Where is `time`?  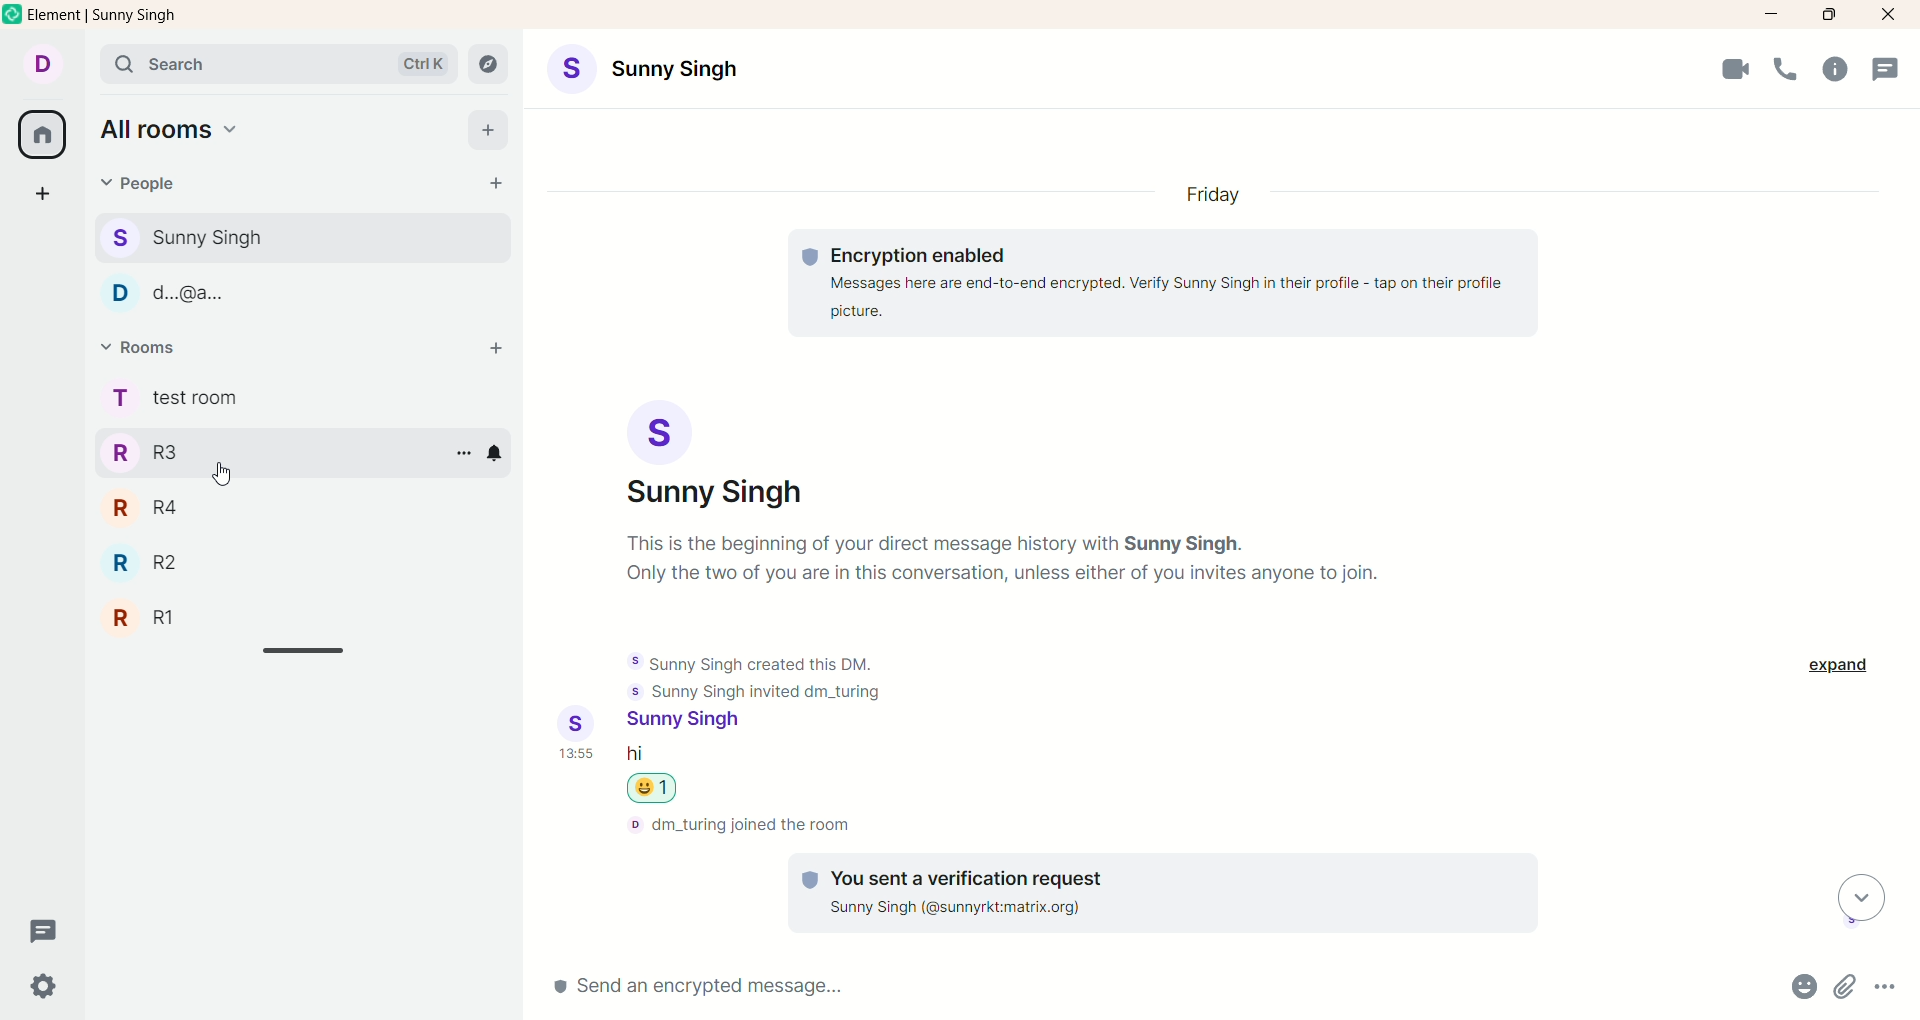 time is located at coordinates (573, 761).